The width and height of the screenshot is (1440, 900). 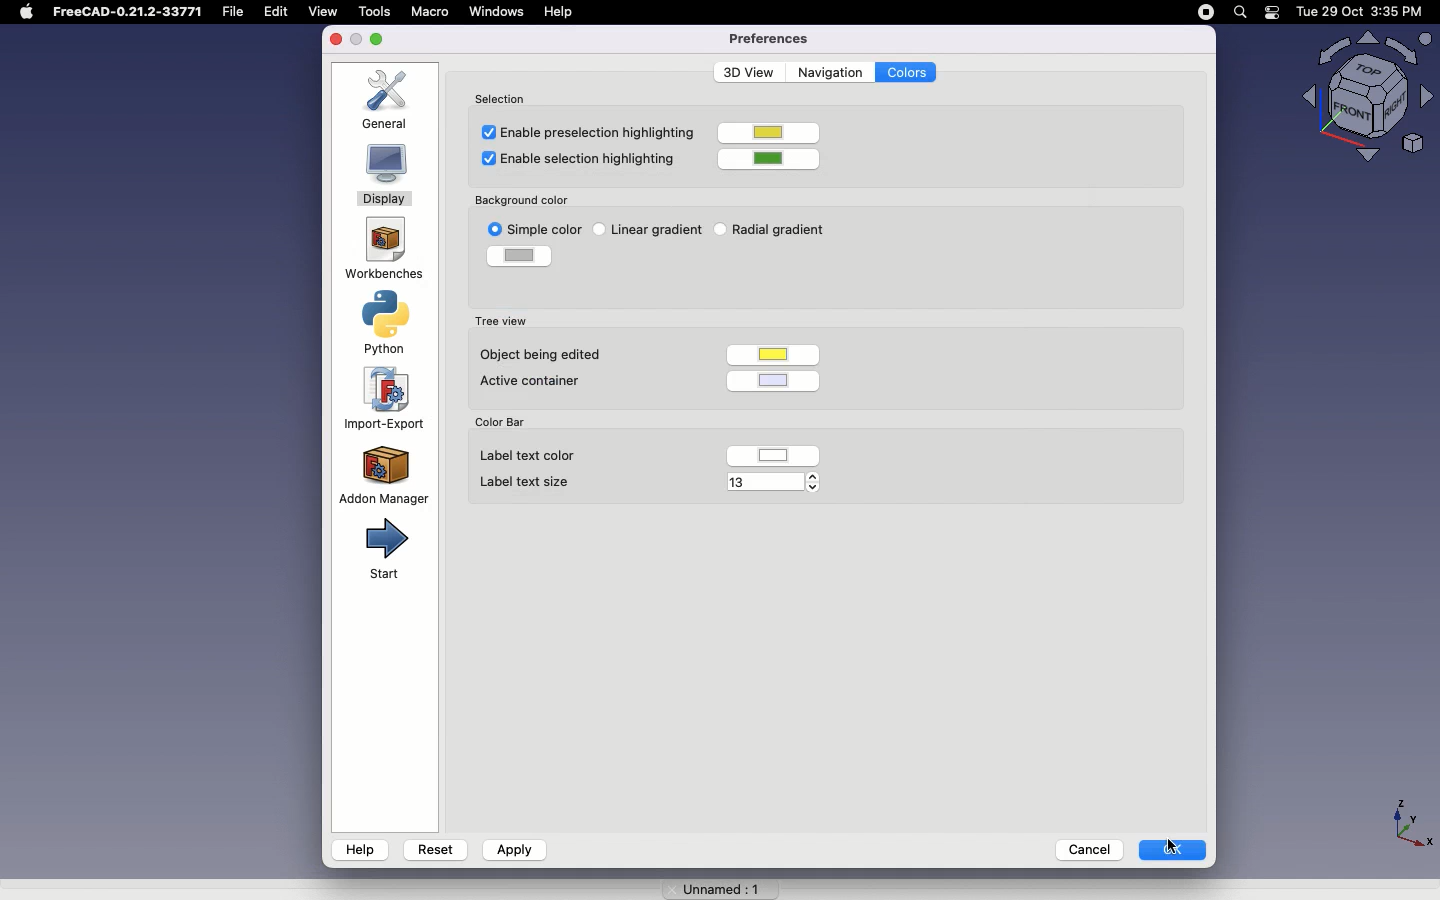 What do you see at coordinates (780, 379) in the screenshot?
I see `color` at bounding box center [780, 379].